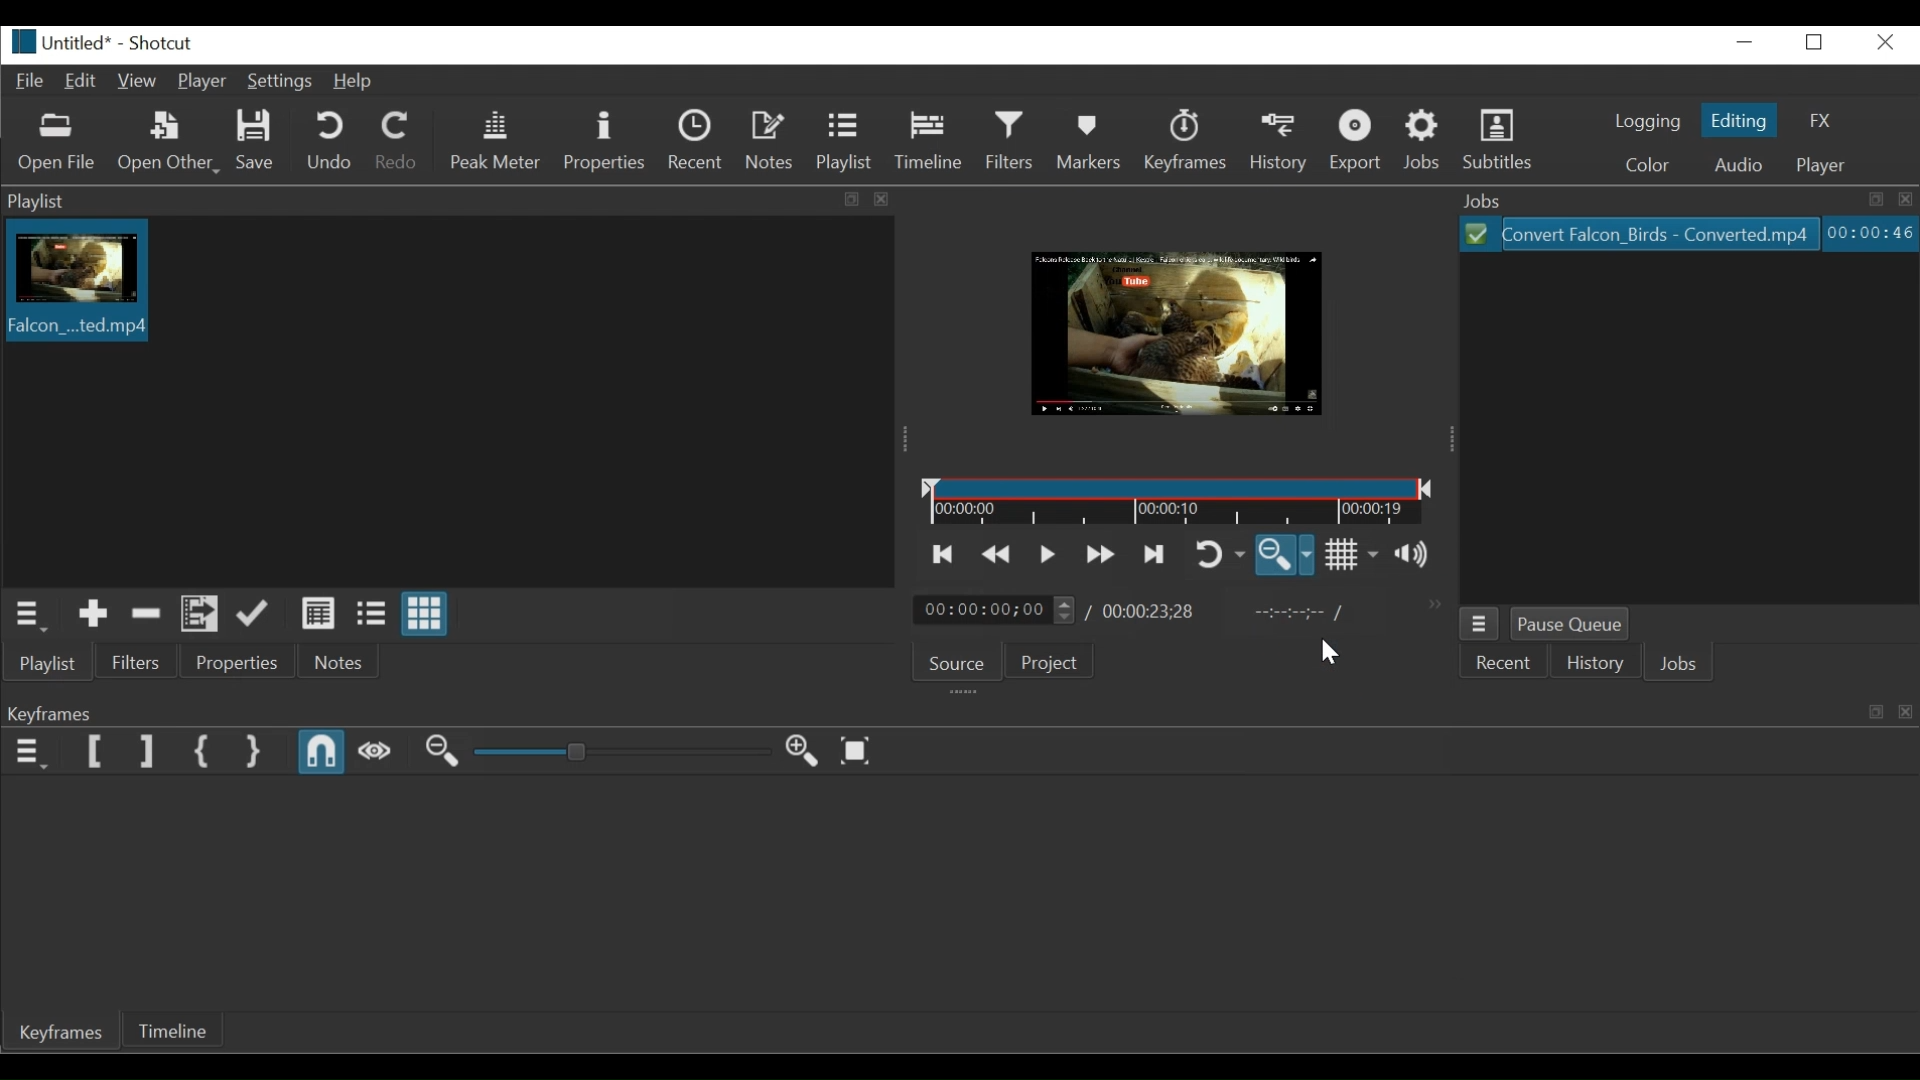 The height and width of the screenshot is (1080, 1920). I want to click on Filters, so click(1013, 140).